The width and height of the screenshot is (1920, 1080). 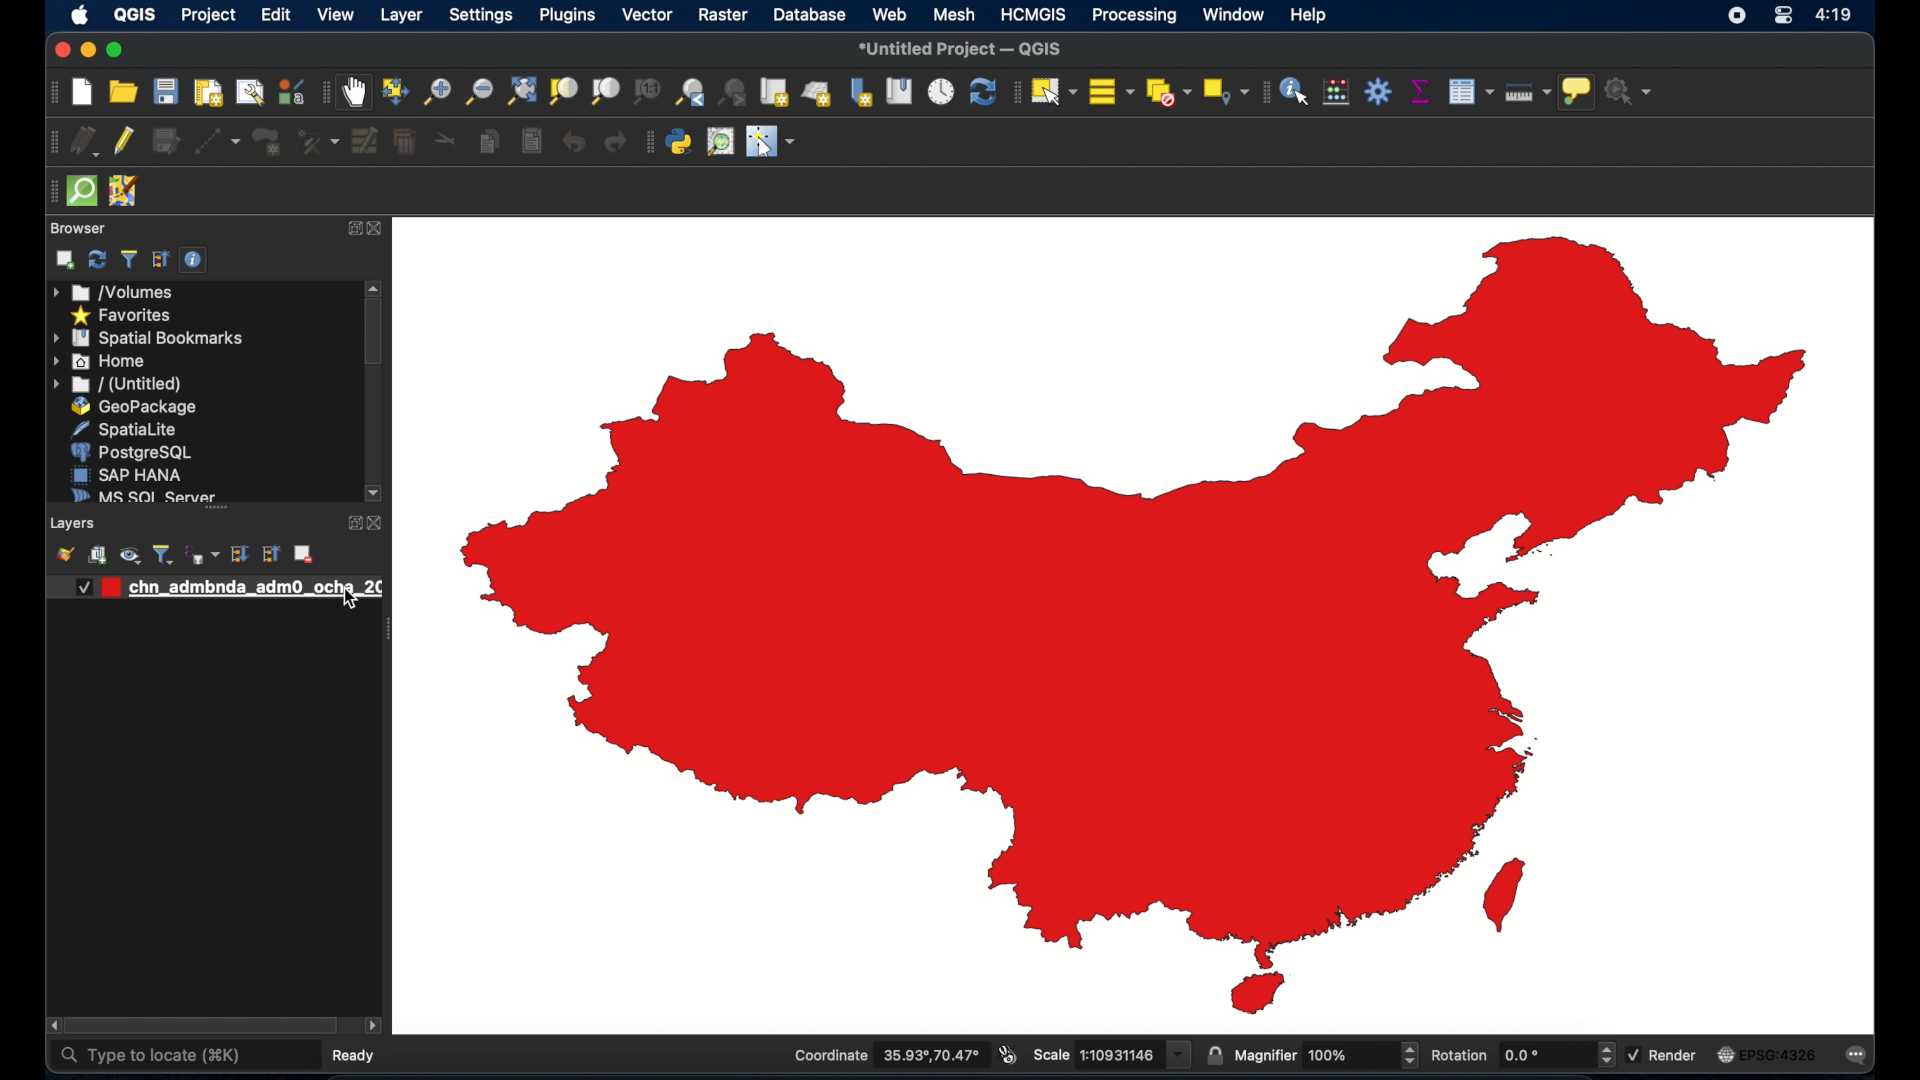 I want to click on python console, so click(x=679, y=143).